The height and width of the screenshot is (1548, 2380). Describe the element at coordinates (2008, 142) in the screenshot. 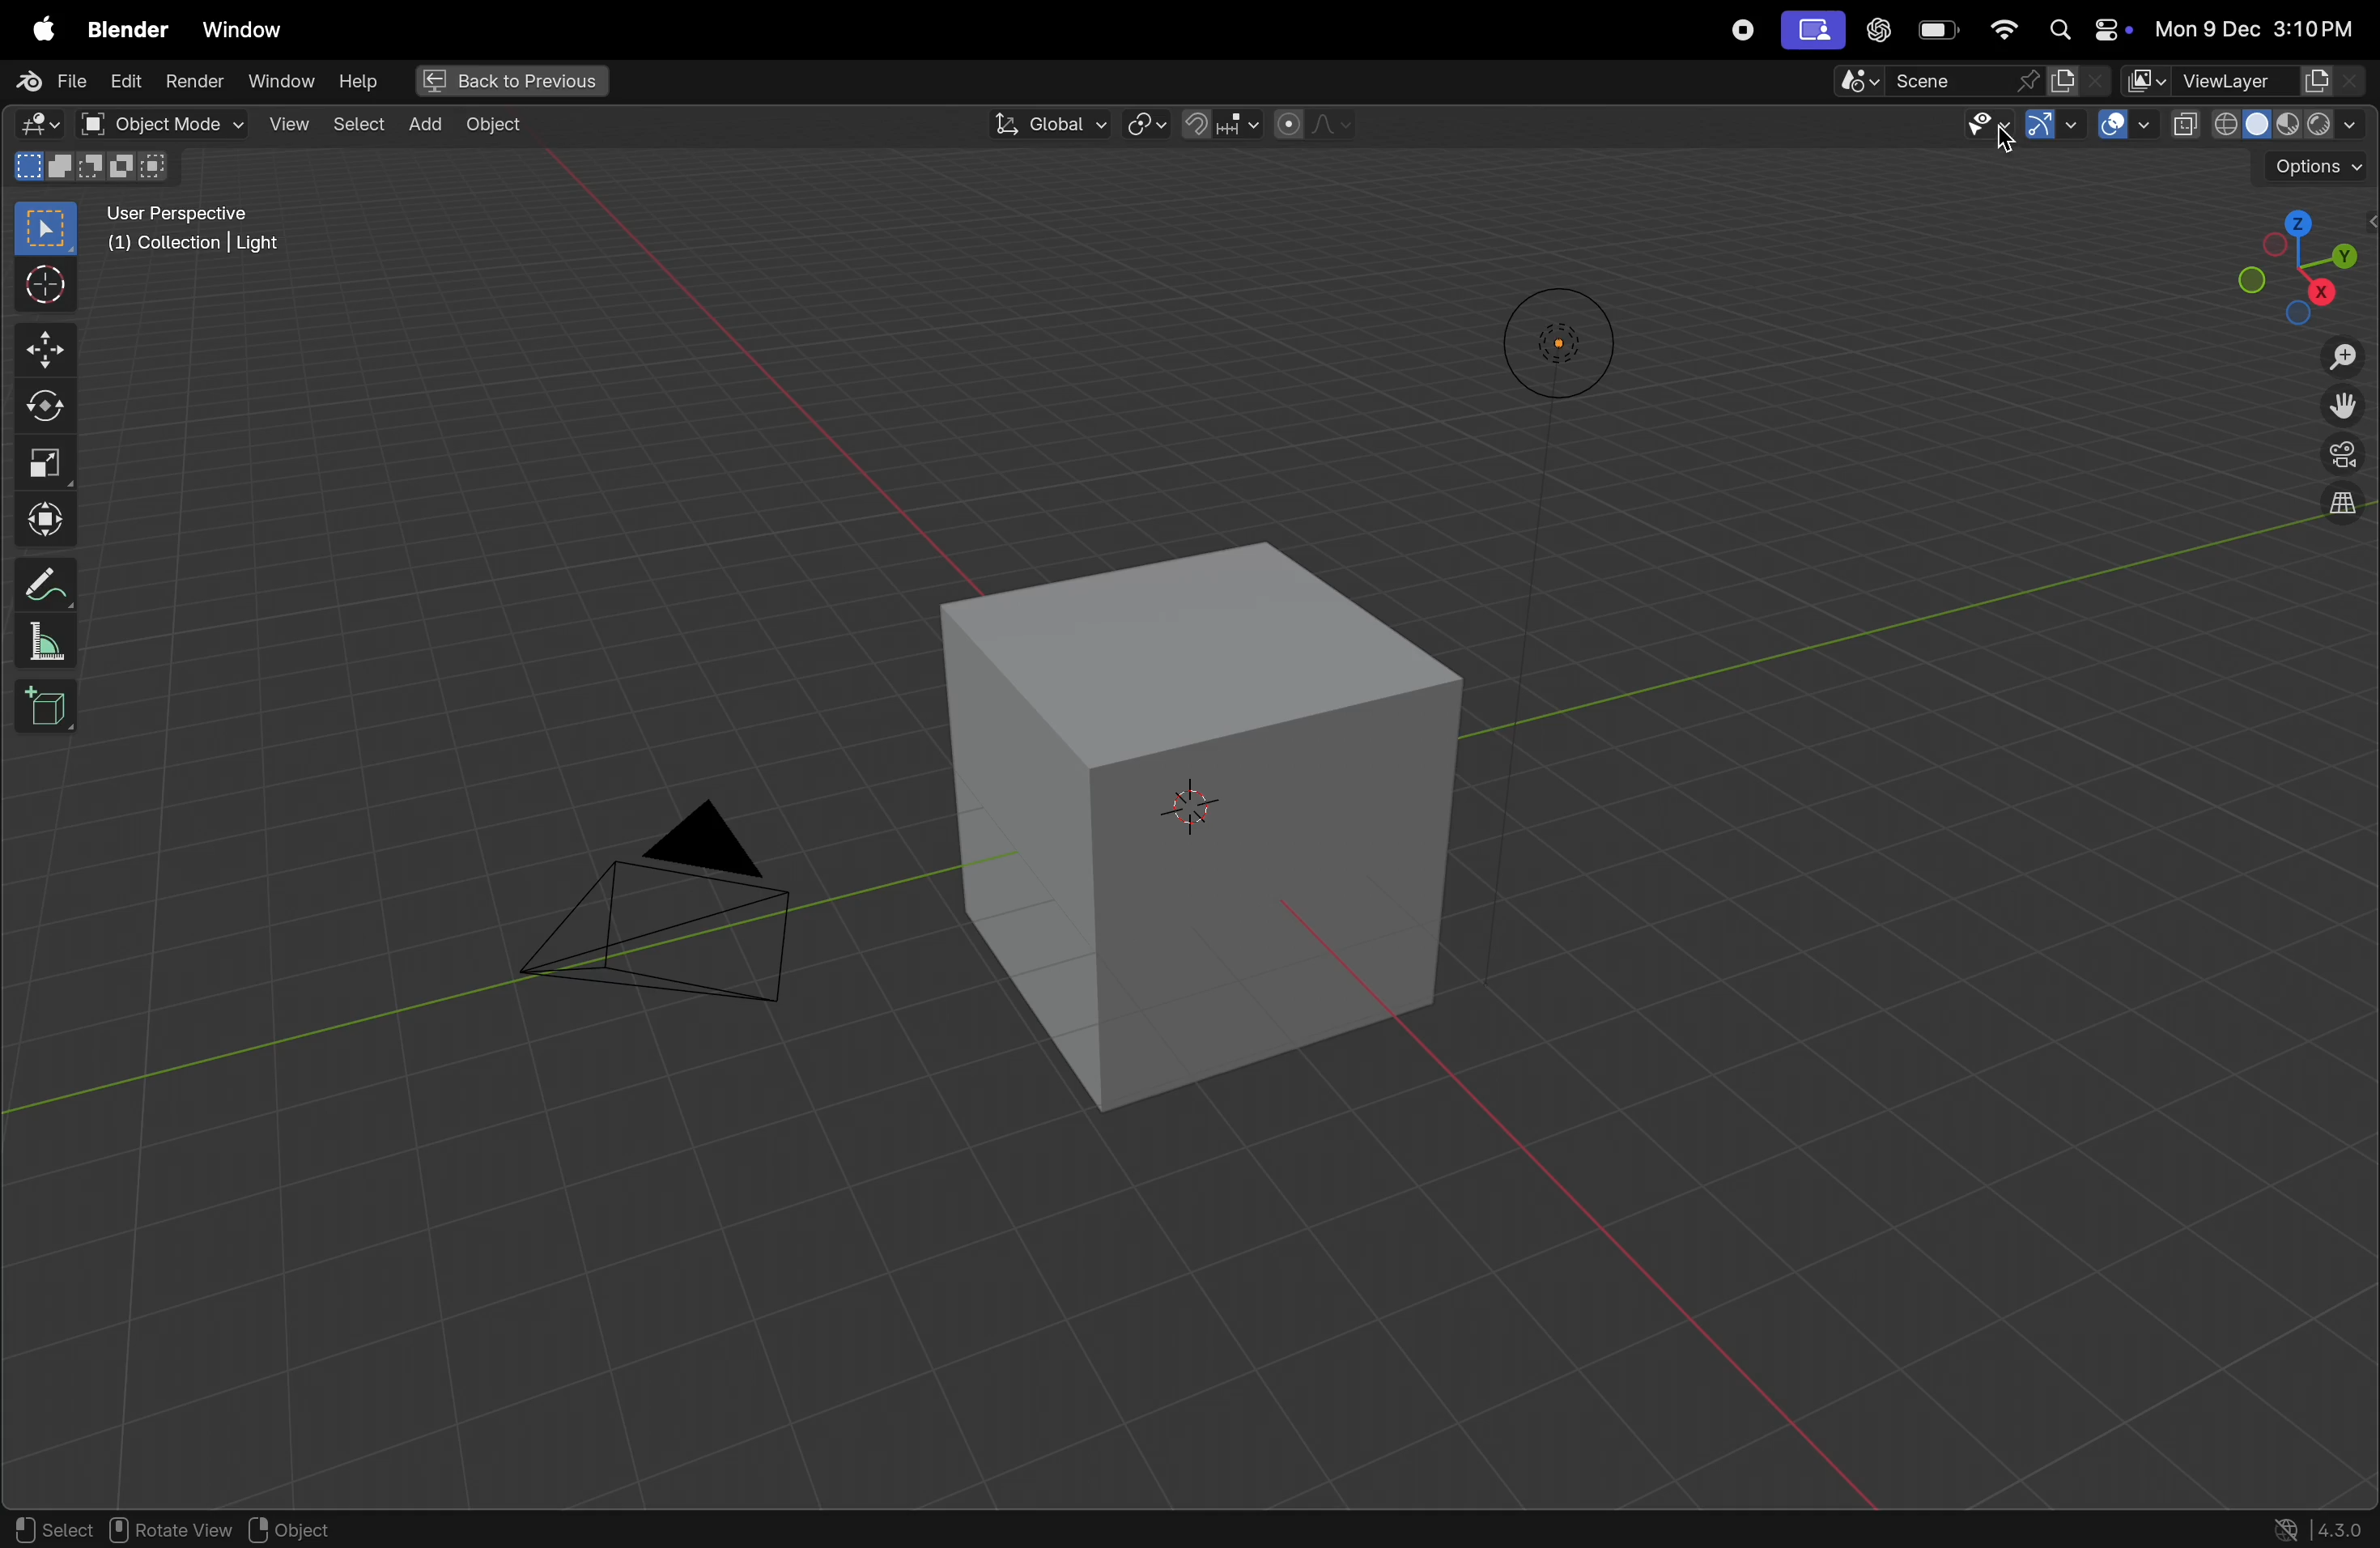

I see `cursor` at that location.